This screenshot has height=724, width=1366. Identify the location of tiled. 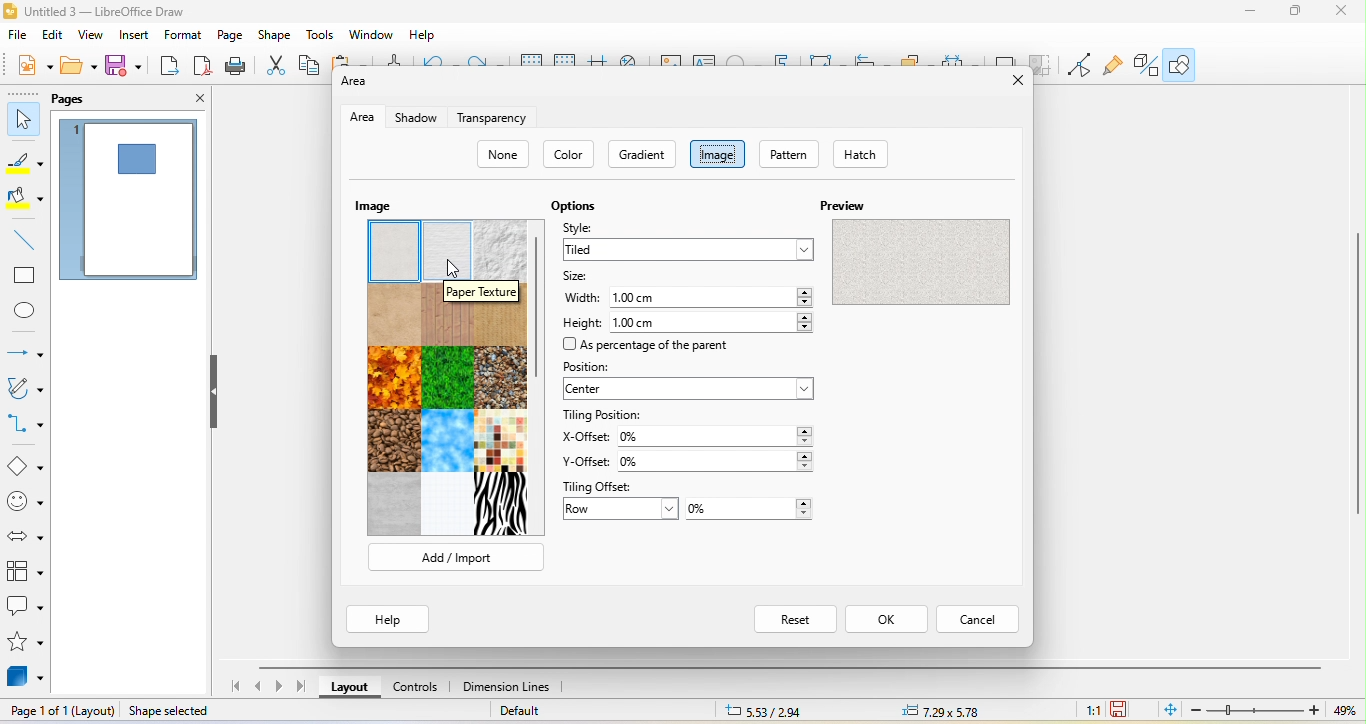
(684, 250).